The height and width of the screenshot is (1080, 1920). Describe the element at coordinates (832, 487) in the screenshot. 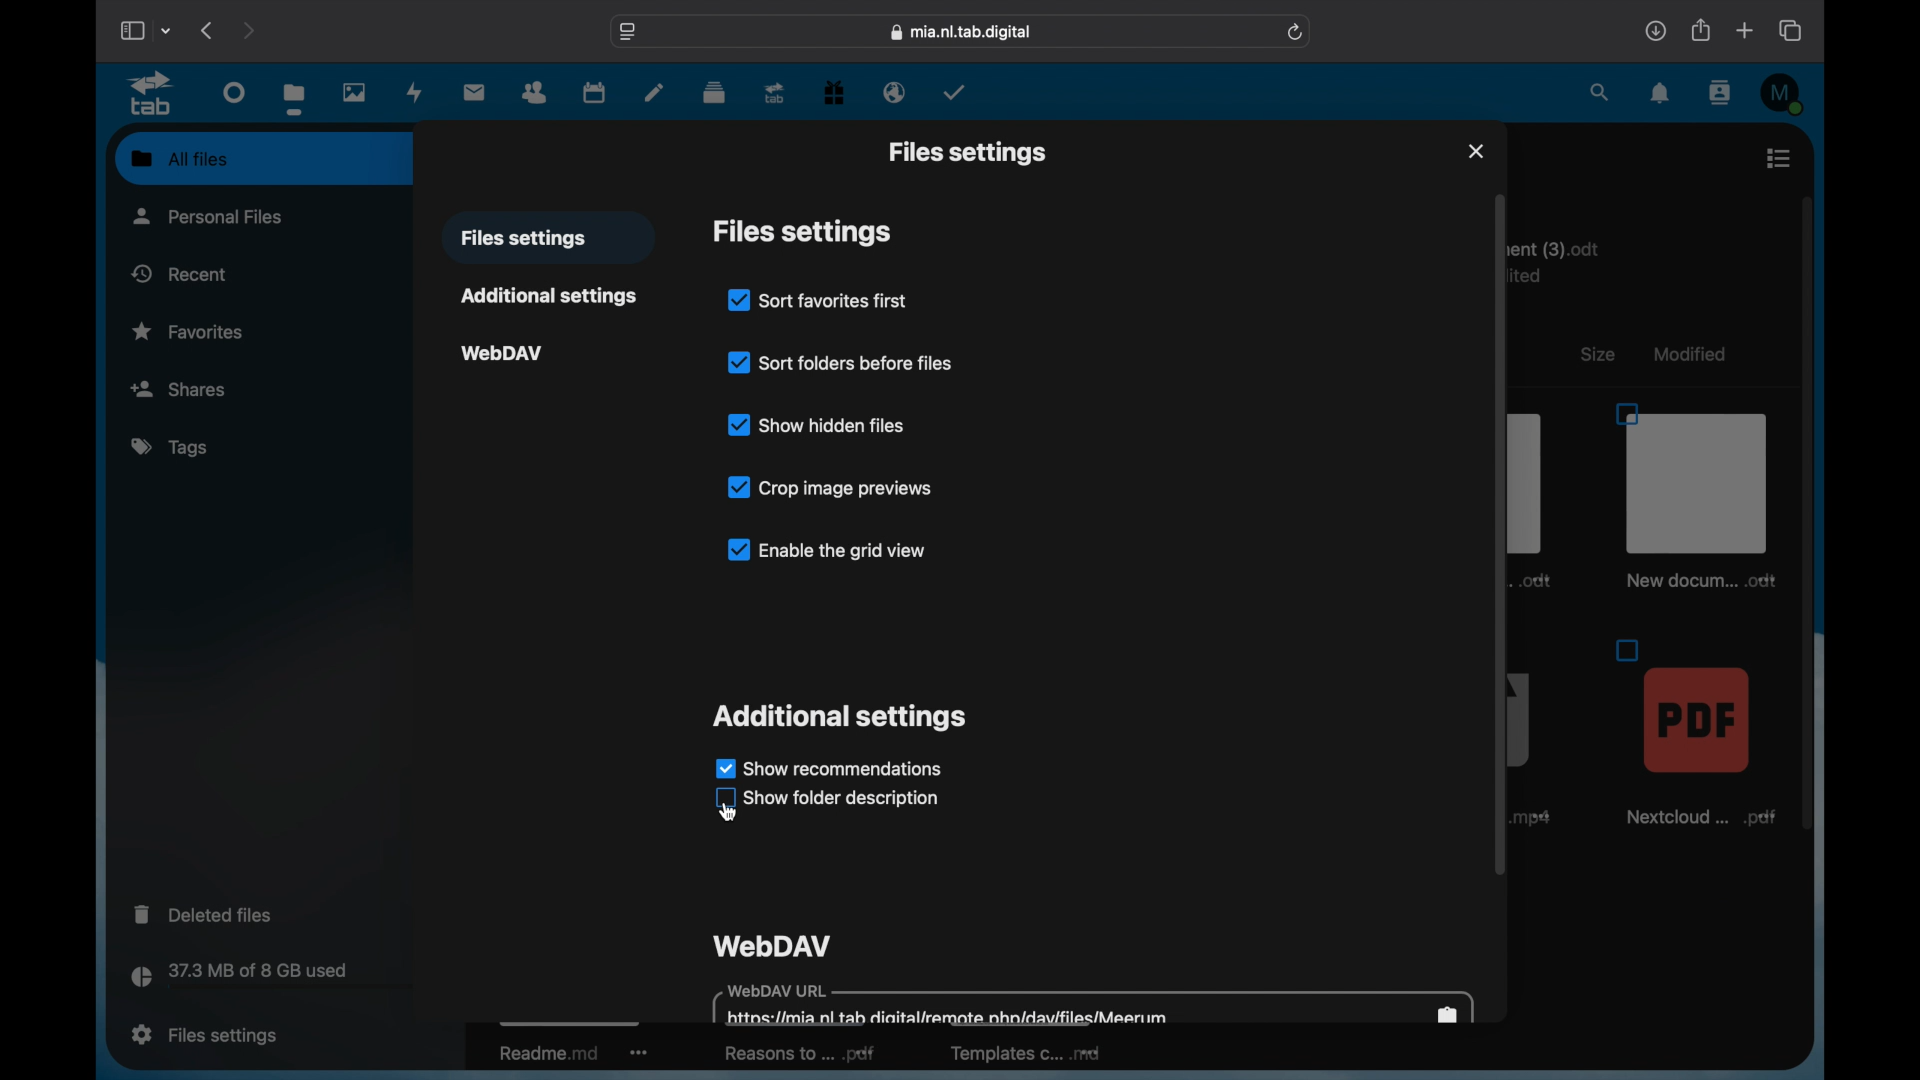

I see `crop image previews` at that location.